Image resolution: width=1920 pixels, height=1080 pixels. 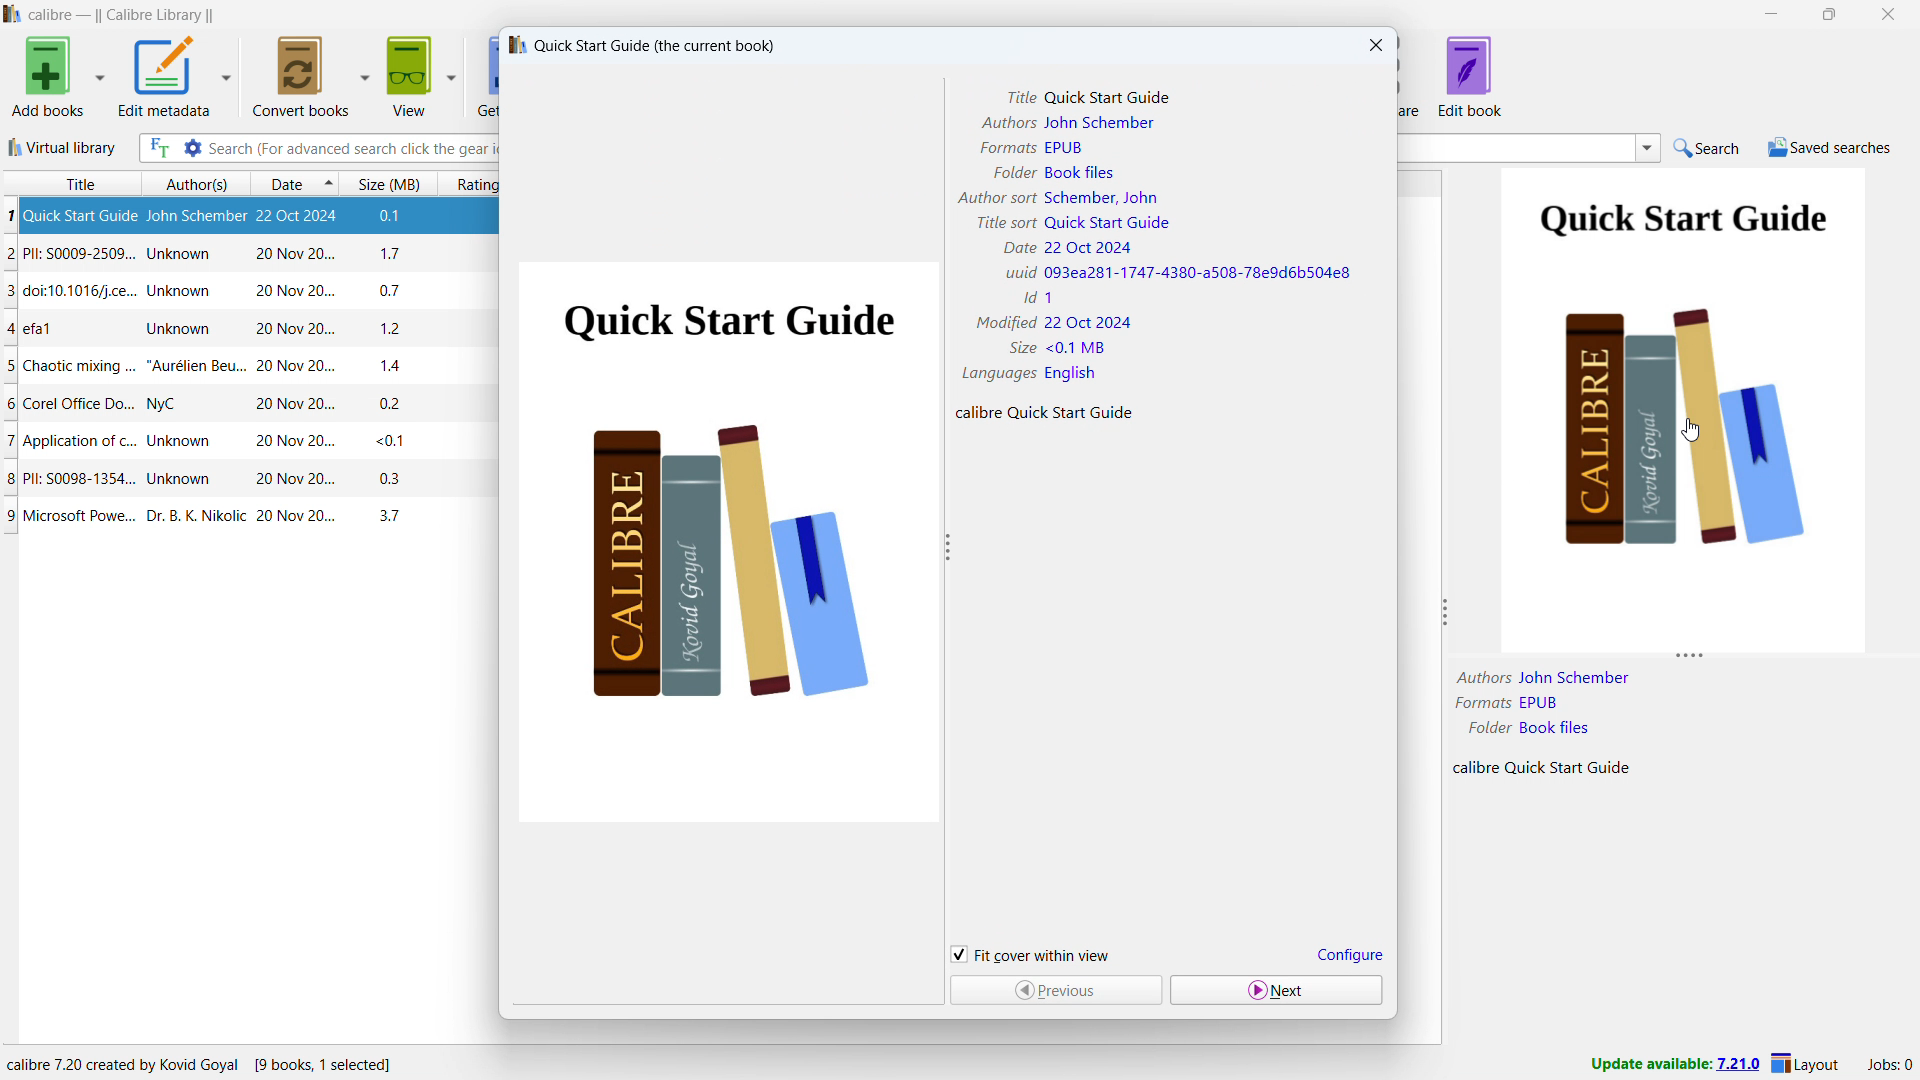 I want to click on previous book, so click(x=1054, y=991).